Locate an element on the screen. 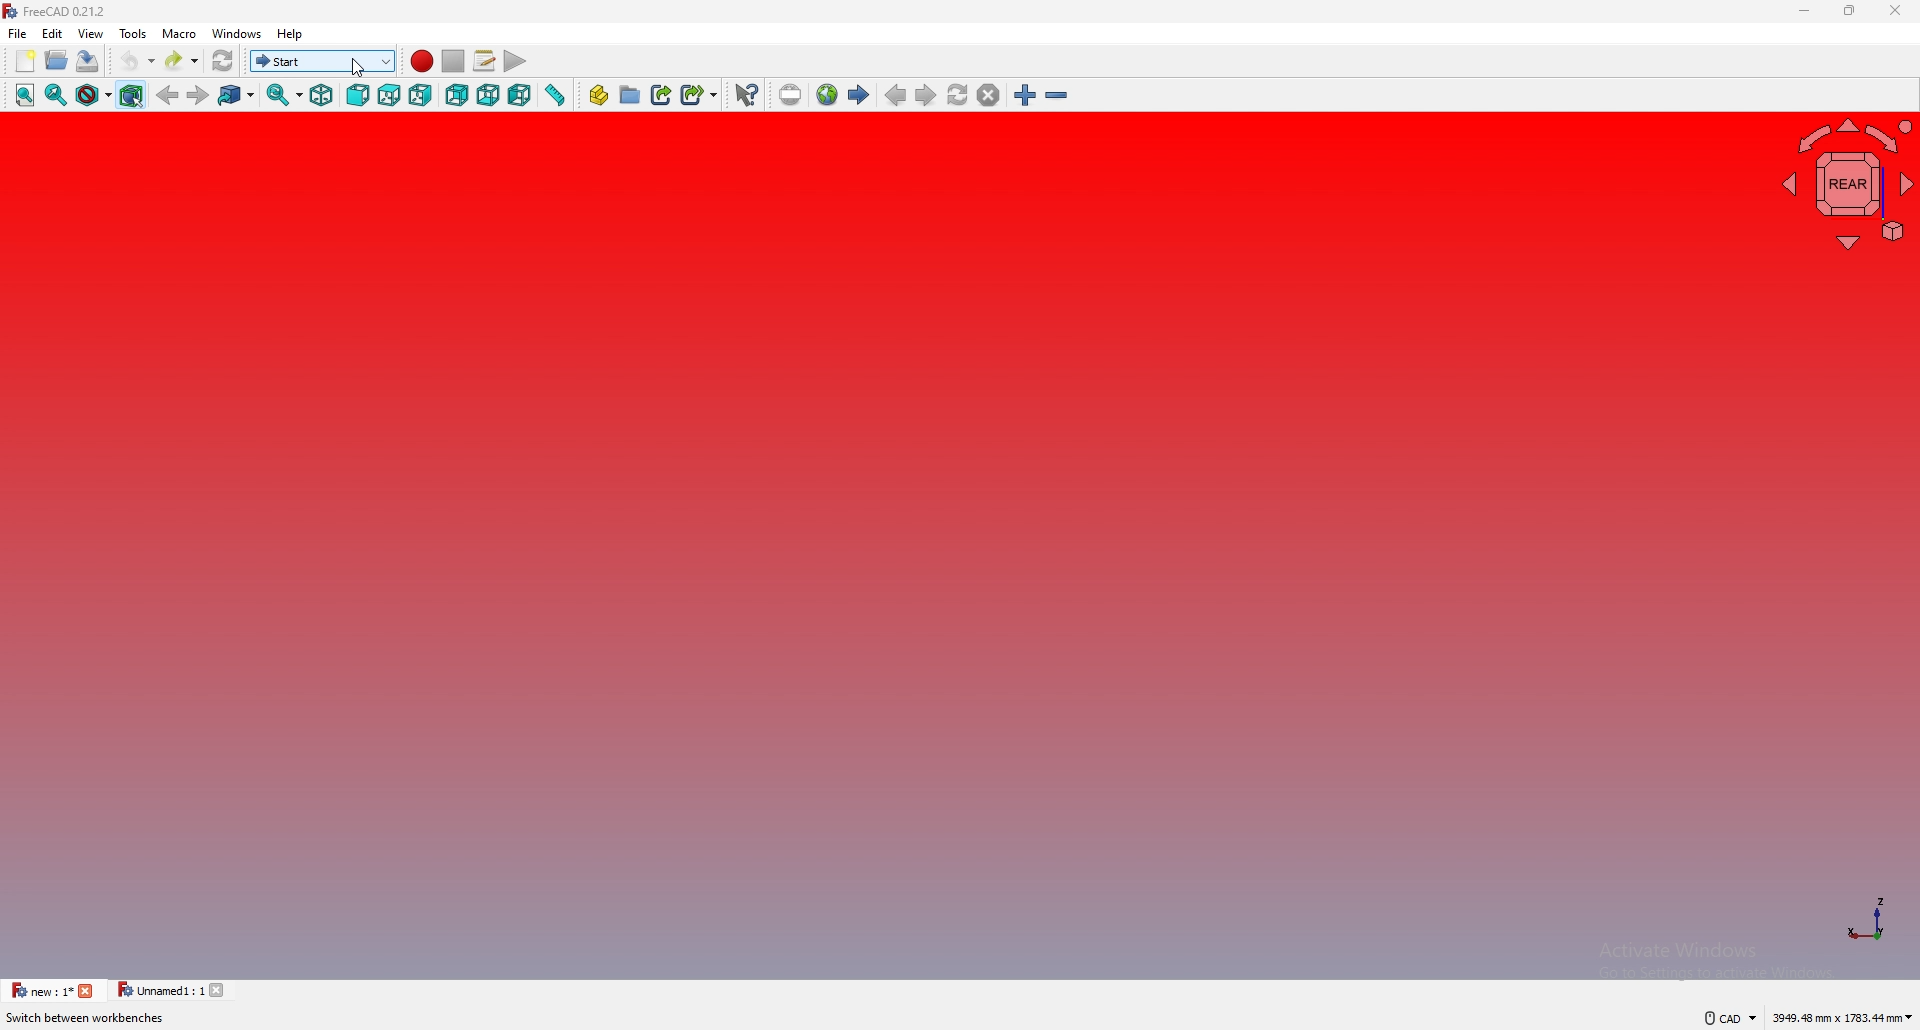 This screenshot has width=1920, height=1030. tools is located at coordinates (133, 33).